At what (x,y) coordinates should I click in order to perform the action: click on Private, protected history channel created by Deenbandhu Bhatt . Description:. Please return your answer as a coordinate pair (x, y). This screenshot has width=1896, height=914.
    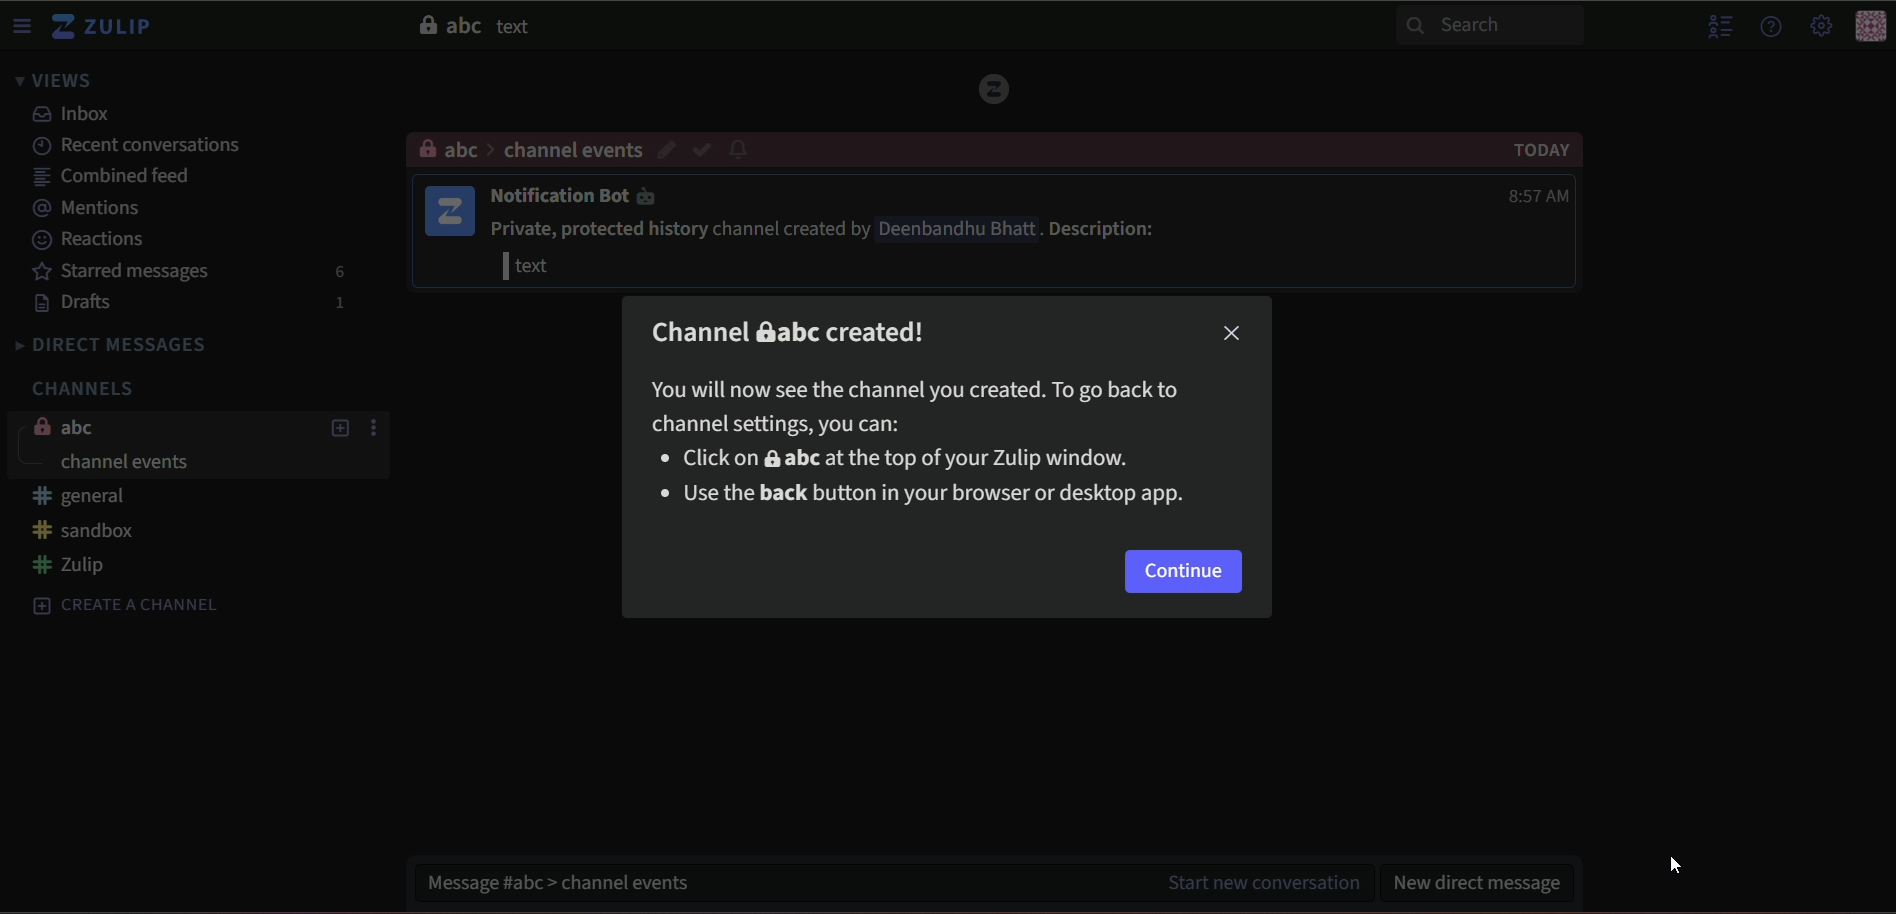
    Looking at the image, I should click on (835, 228).